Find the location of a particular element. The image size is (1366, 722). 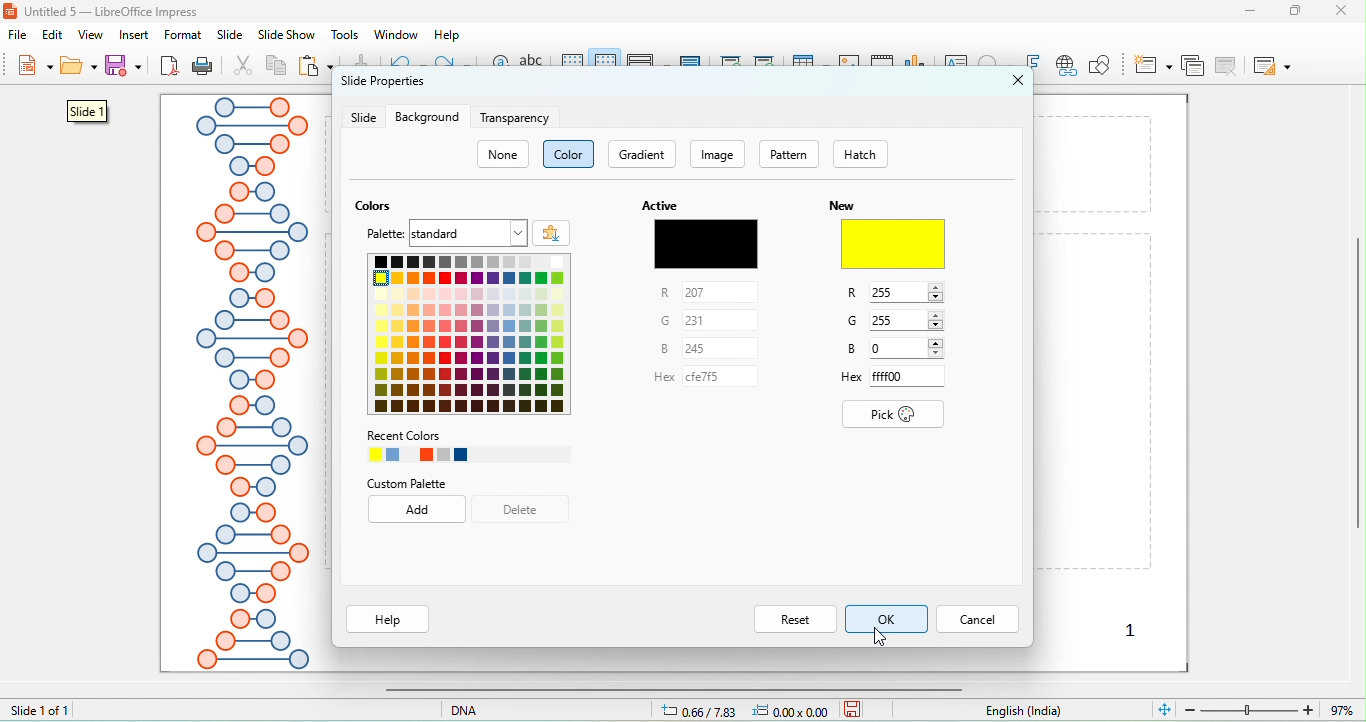

background is located at coordinates (427, 117).